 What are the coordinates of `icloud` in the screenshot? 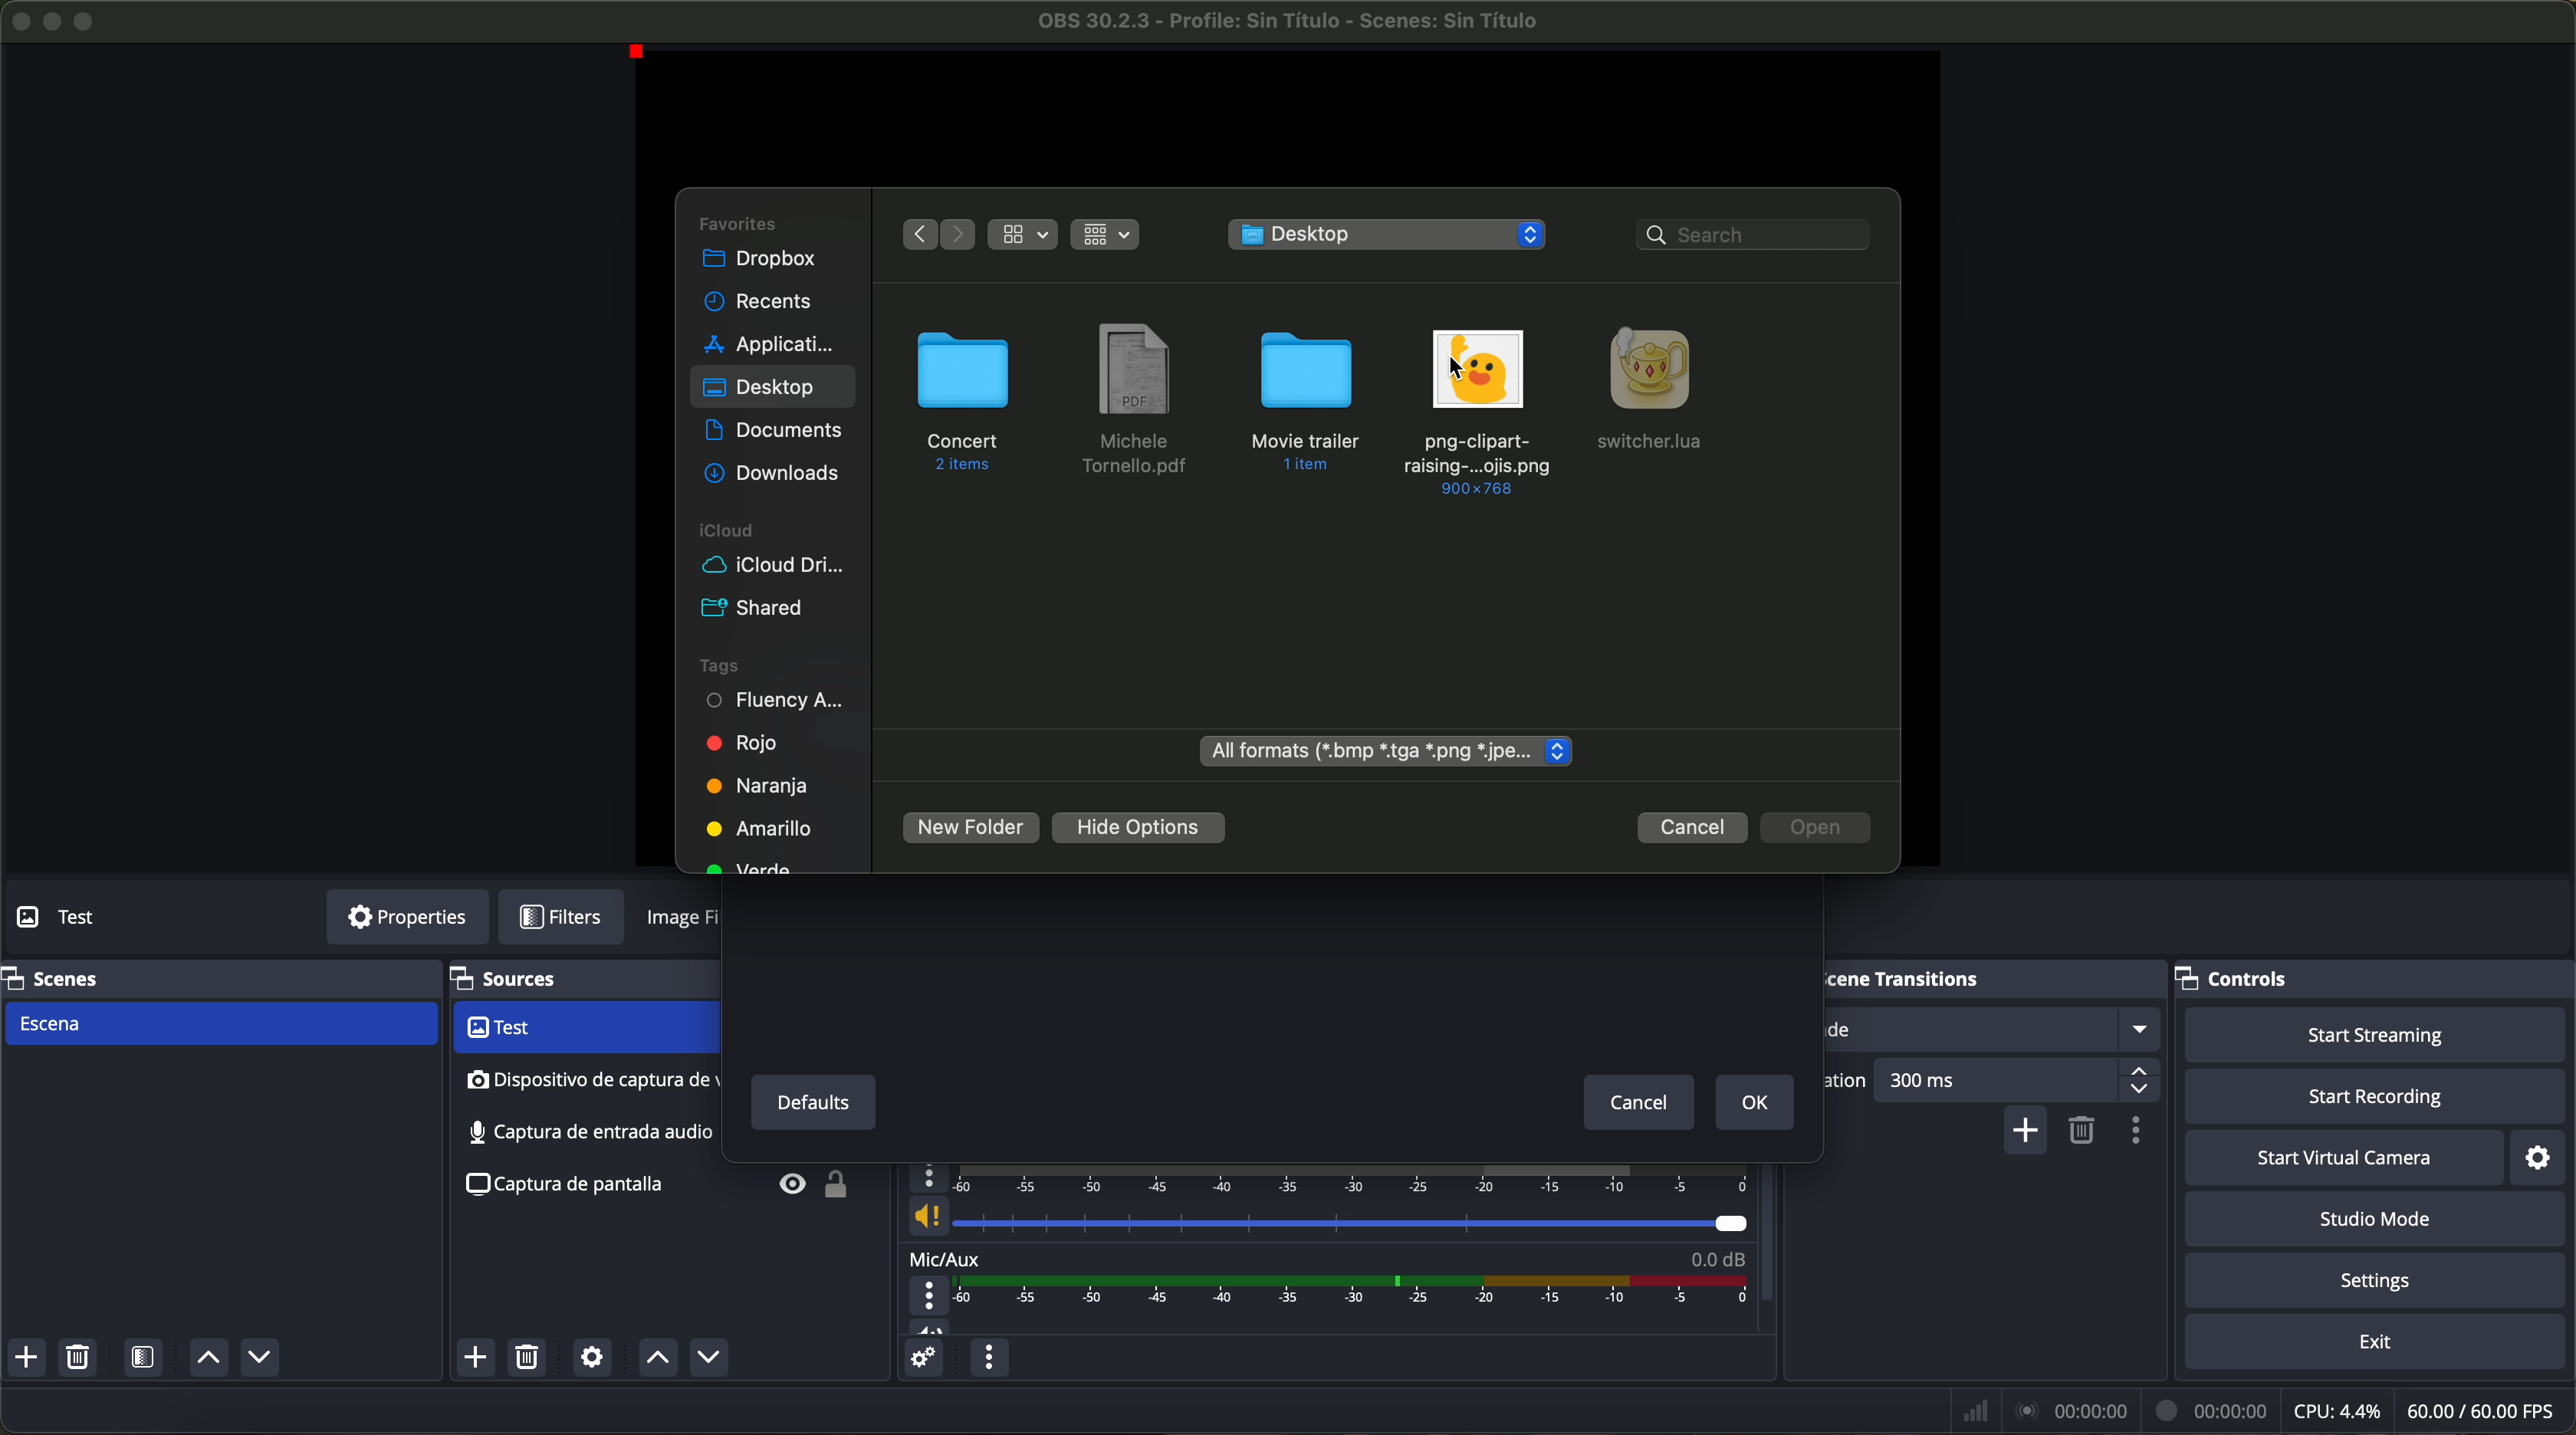 It's located at (722, 532).